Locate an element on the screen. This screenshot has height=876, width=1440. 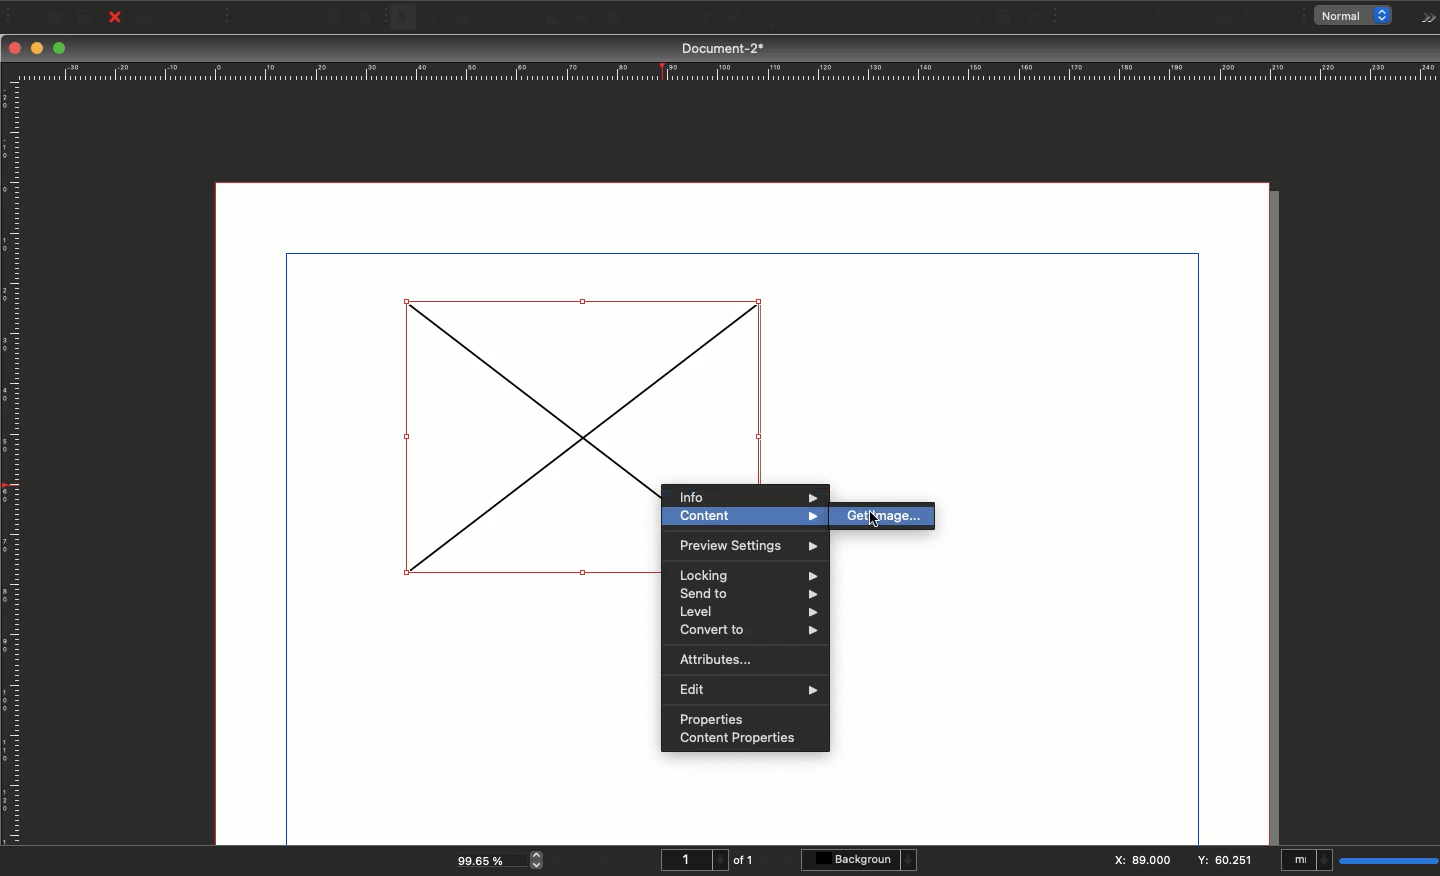
PDF list box is located at coordinates (1223, 18).